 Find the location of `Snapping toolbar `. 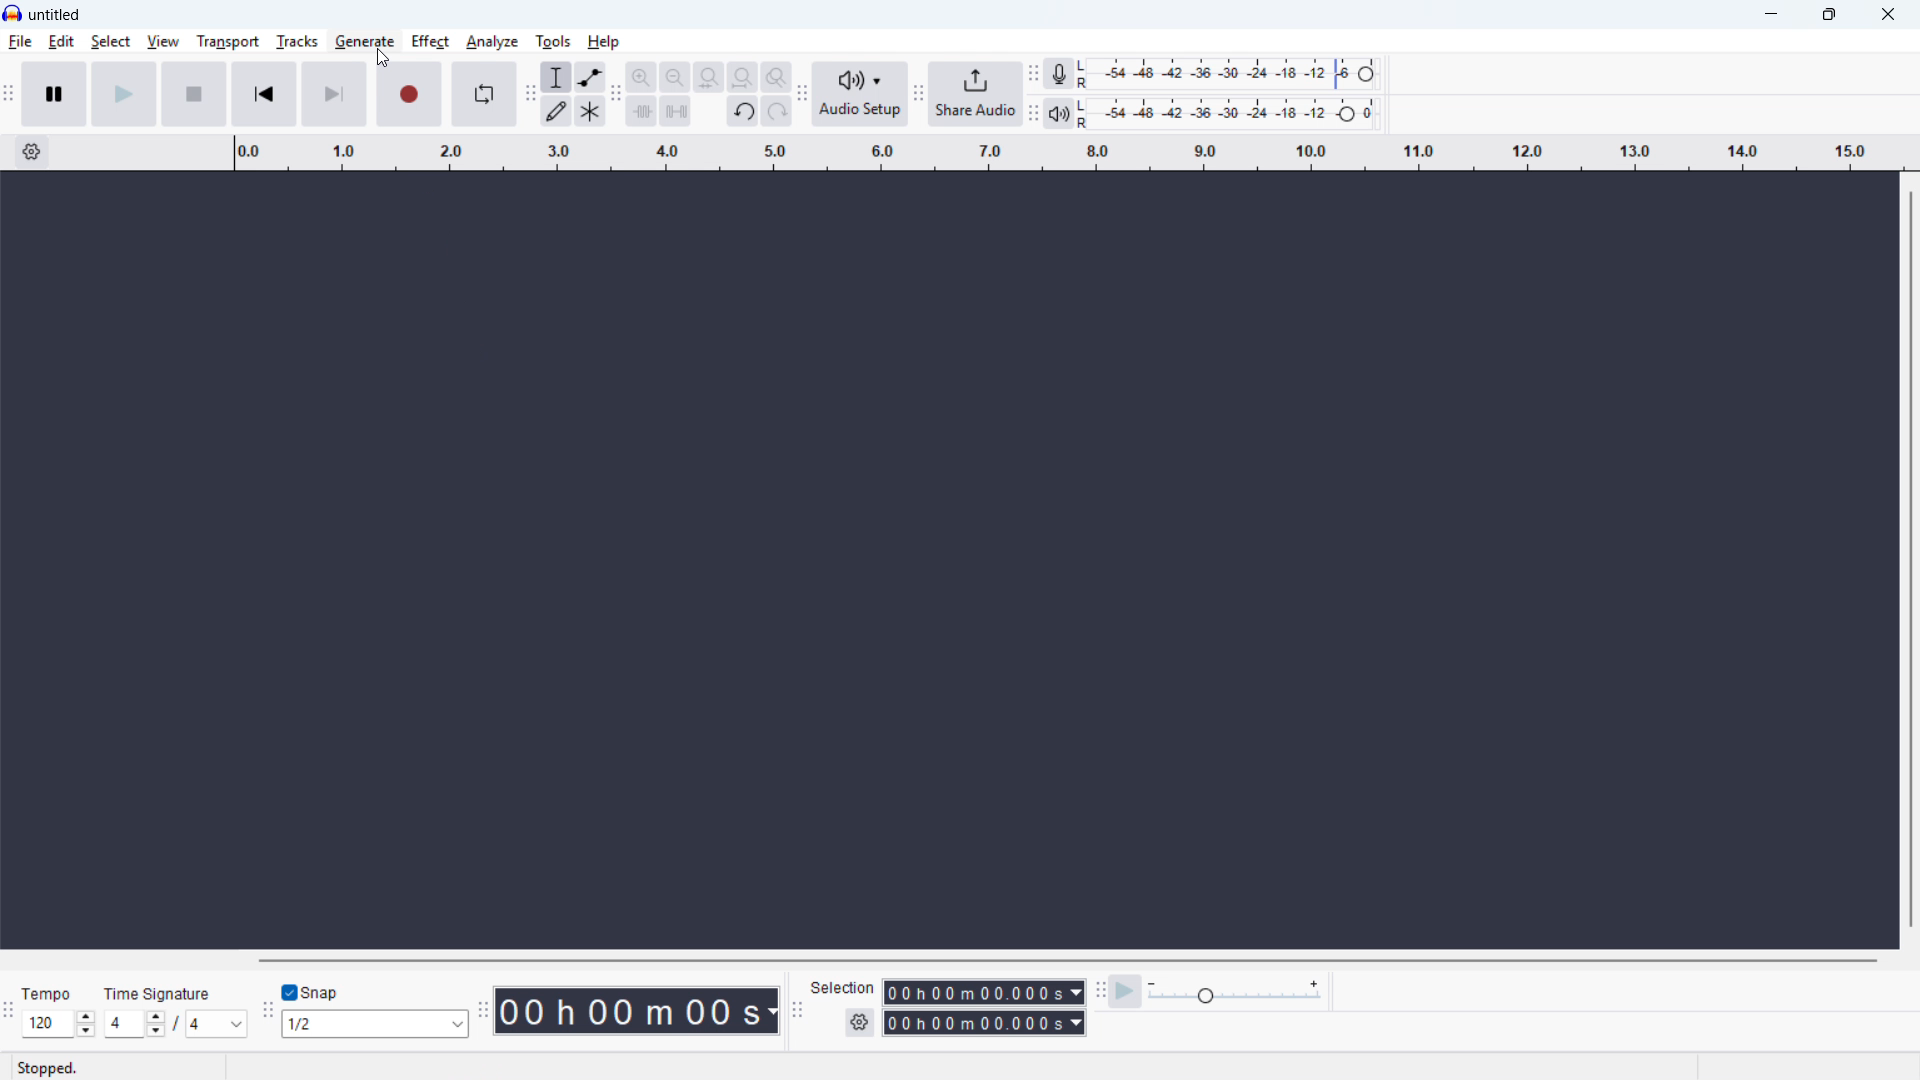

Snapping toolbar  is located at coordinates (268, 1014).